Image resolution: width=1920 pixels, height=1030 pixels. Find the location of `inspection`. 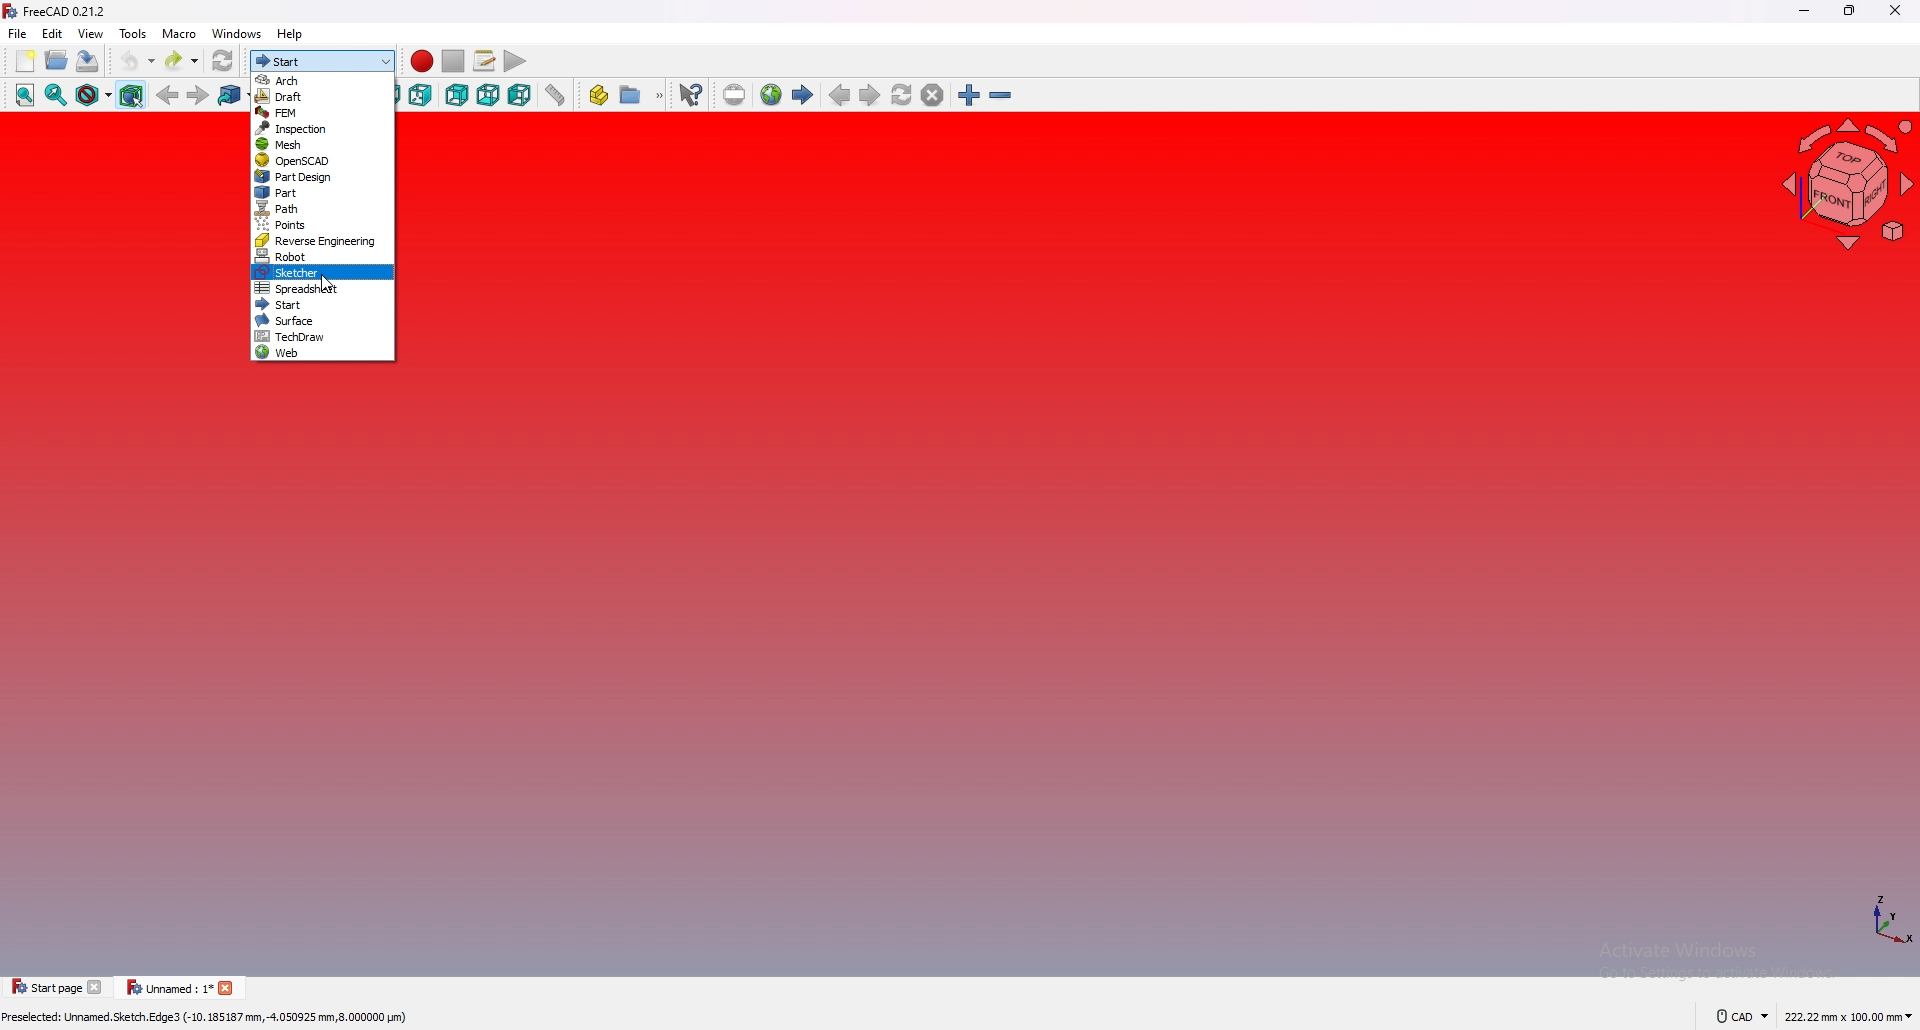

inspection is located at coordinates (323, 127).